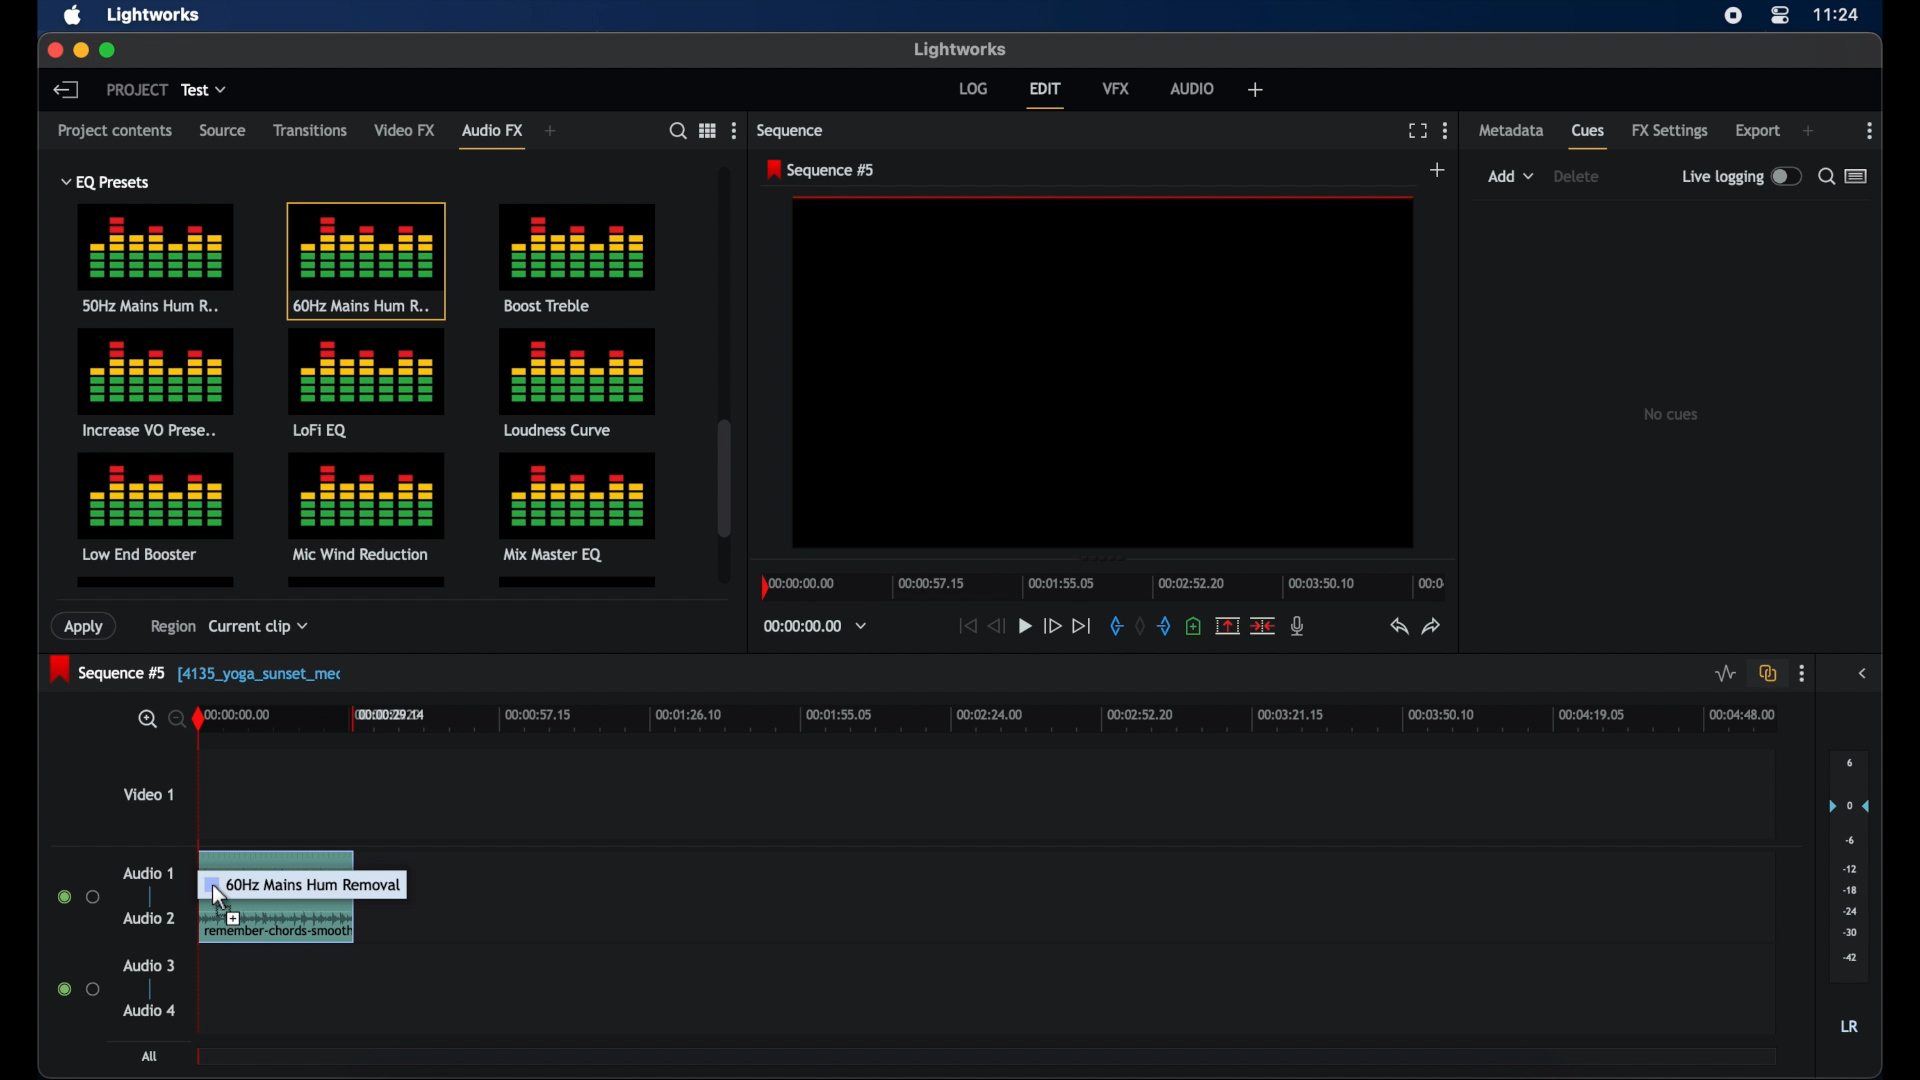 The height and width of the screenshot is (1080, 1920). Describe the element at coordinates (156, 15) in the screenshot. I see `lightworks` at that location.